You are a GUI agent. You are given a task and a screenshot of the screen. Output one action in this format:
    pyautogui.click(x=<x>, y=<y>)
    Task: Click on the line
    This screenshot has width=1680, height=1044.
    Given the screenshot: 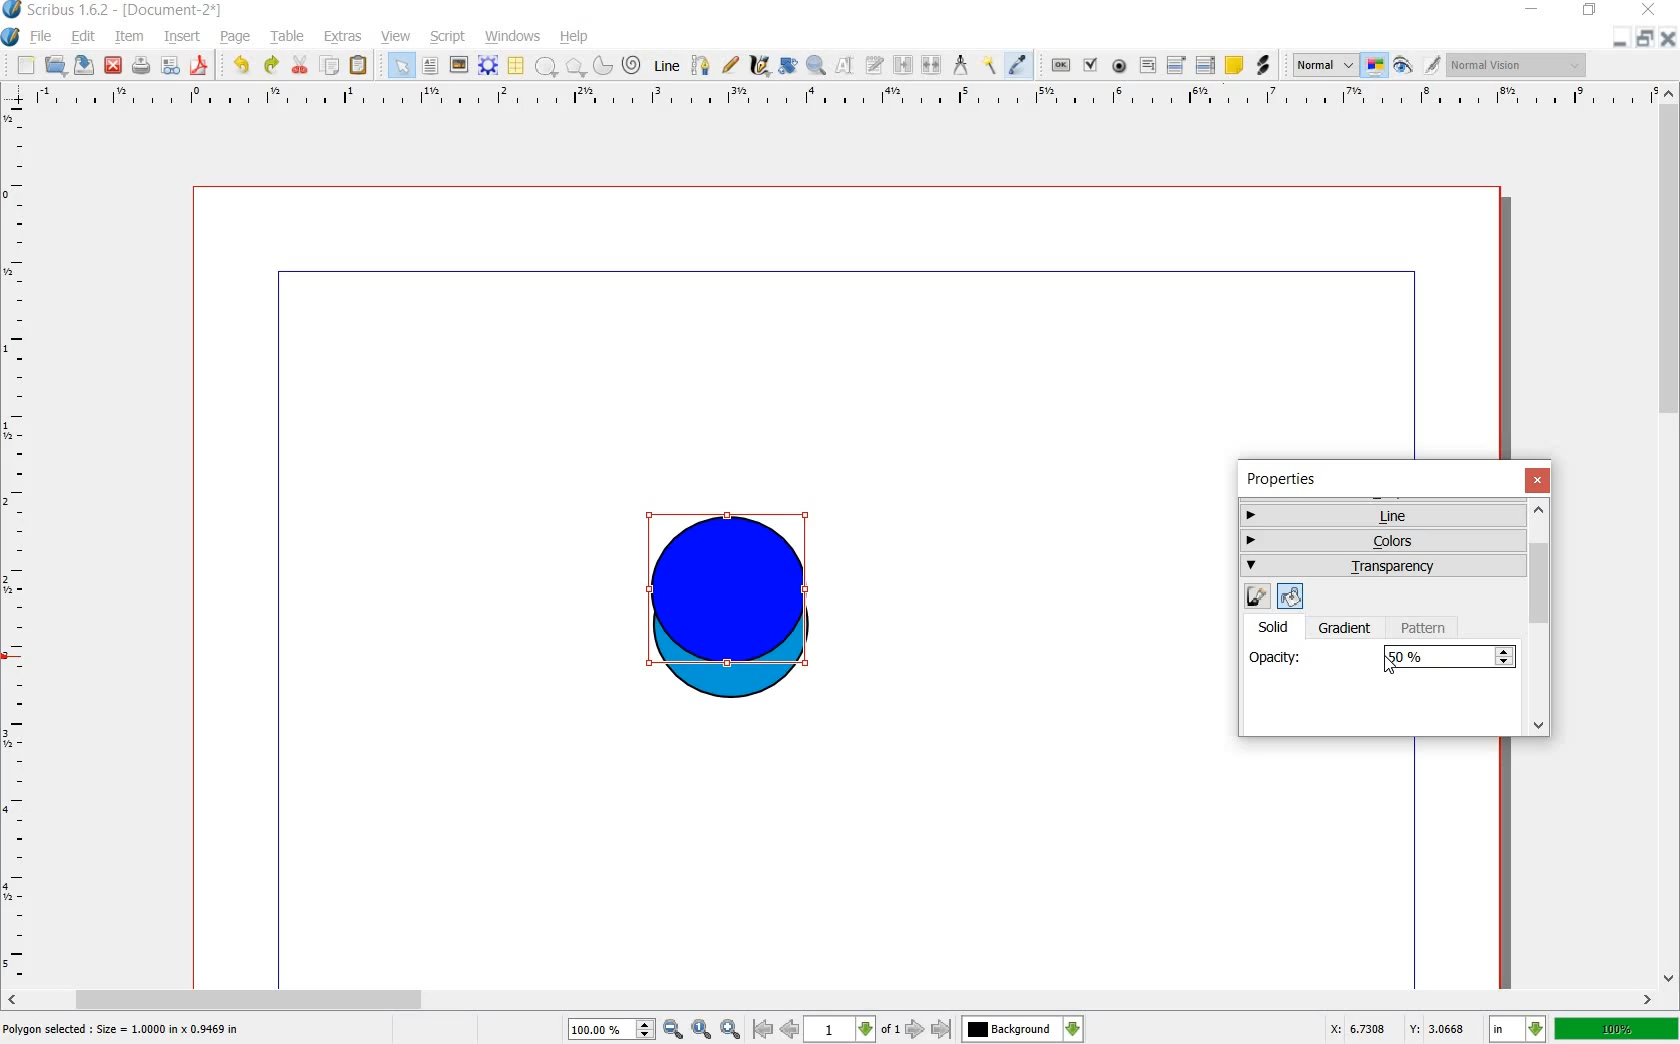 What is the action you would take?
    pyautogui.click(x=1380, y=515)
    